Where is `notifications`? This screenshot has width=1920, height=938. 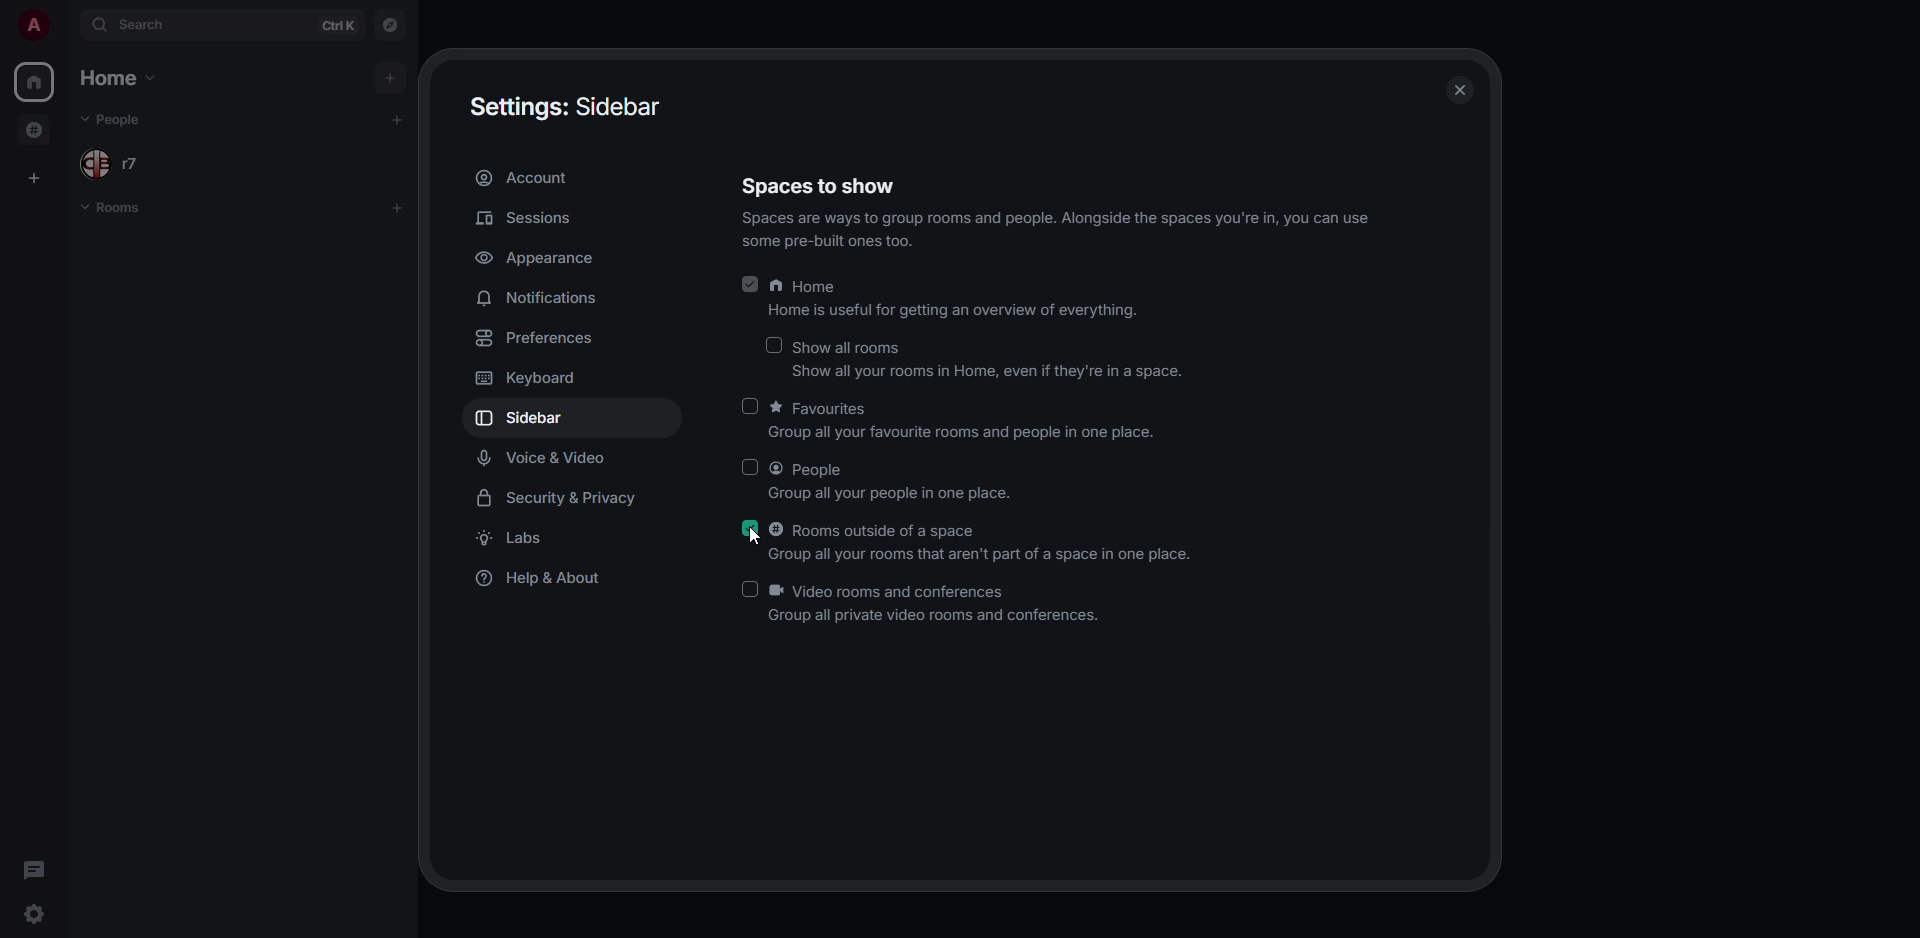 notifications is located at coordinates (540, 297).